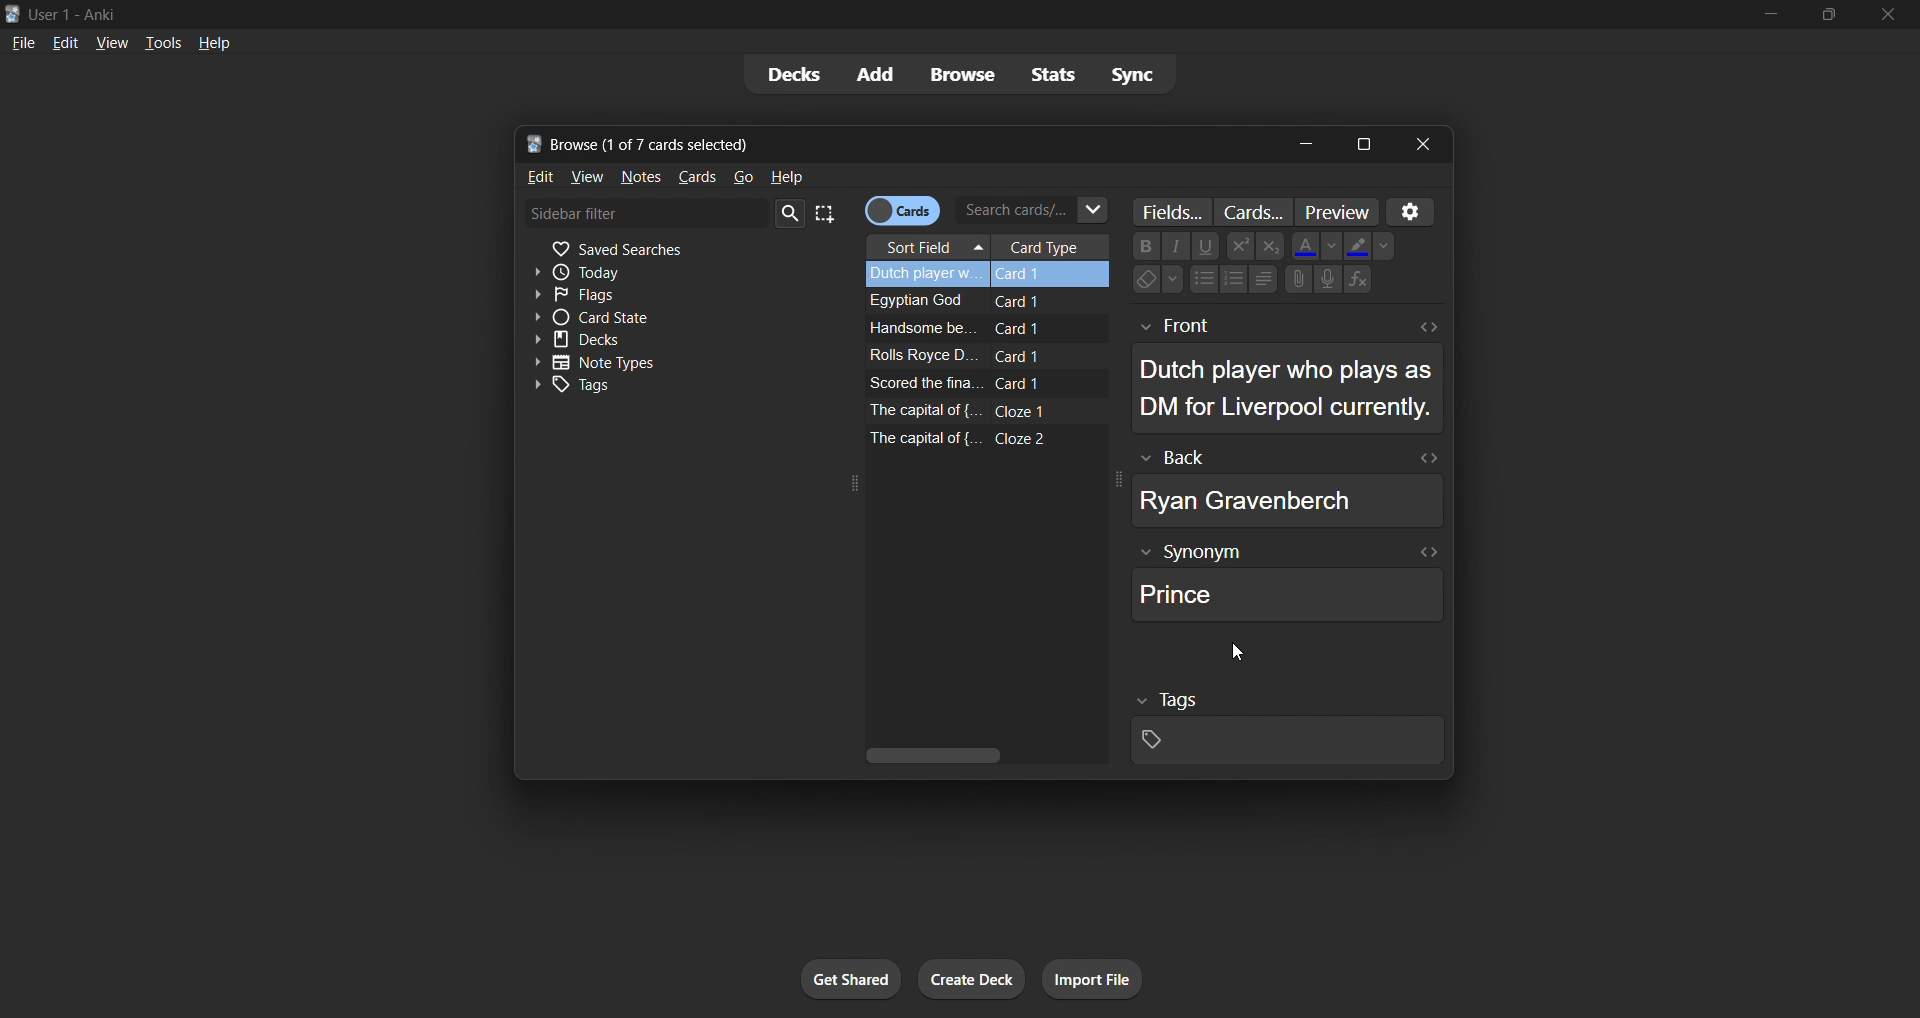 Image resolution: width=1920 pixels, height=1018 pixels. What do you see at coordinates (211, 40) in the screenshot?
I see `help` at bounding box center [211, 40].